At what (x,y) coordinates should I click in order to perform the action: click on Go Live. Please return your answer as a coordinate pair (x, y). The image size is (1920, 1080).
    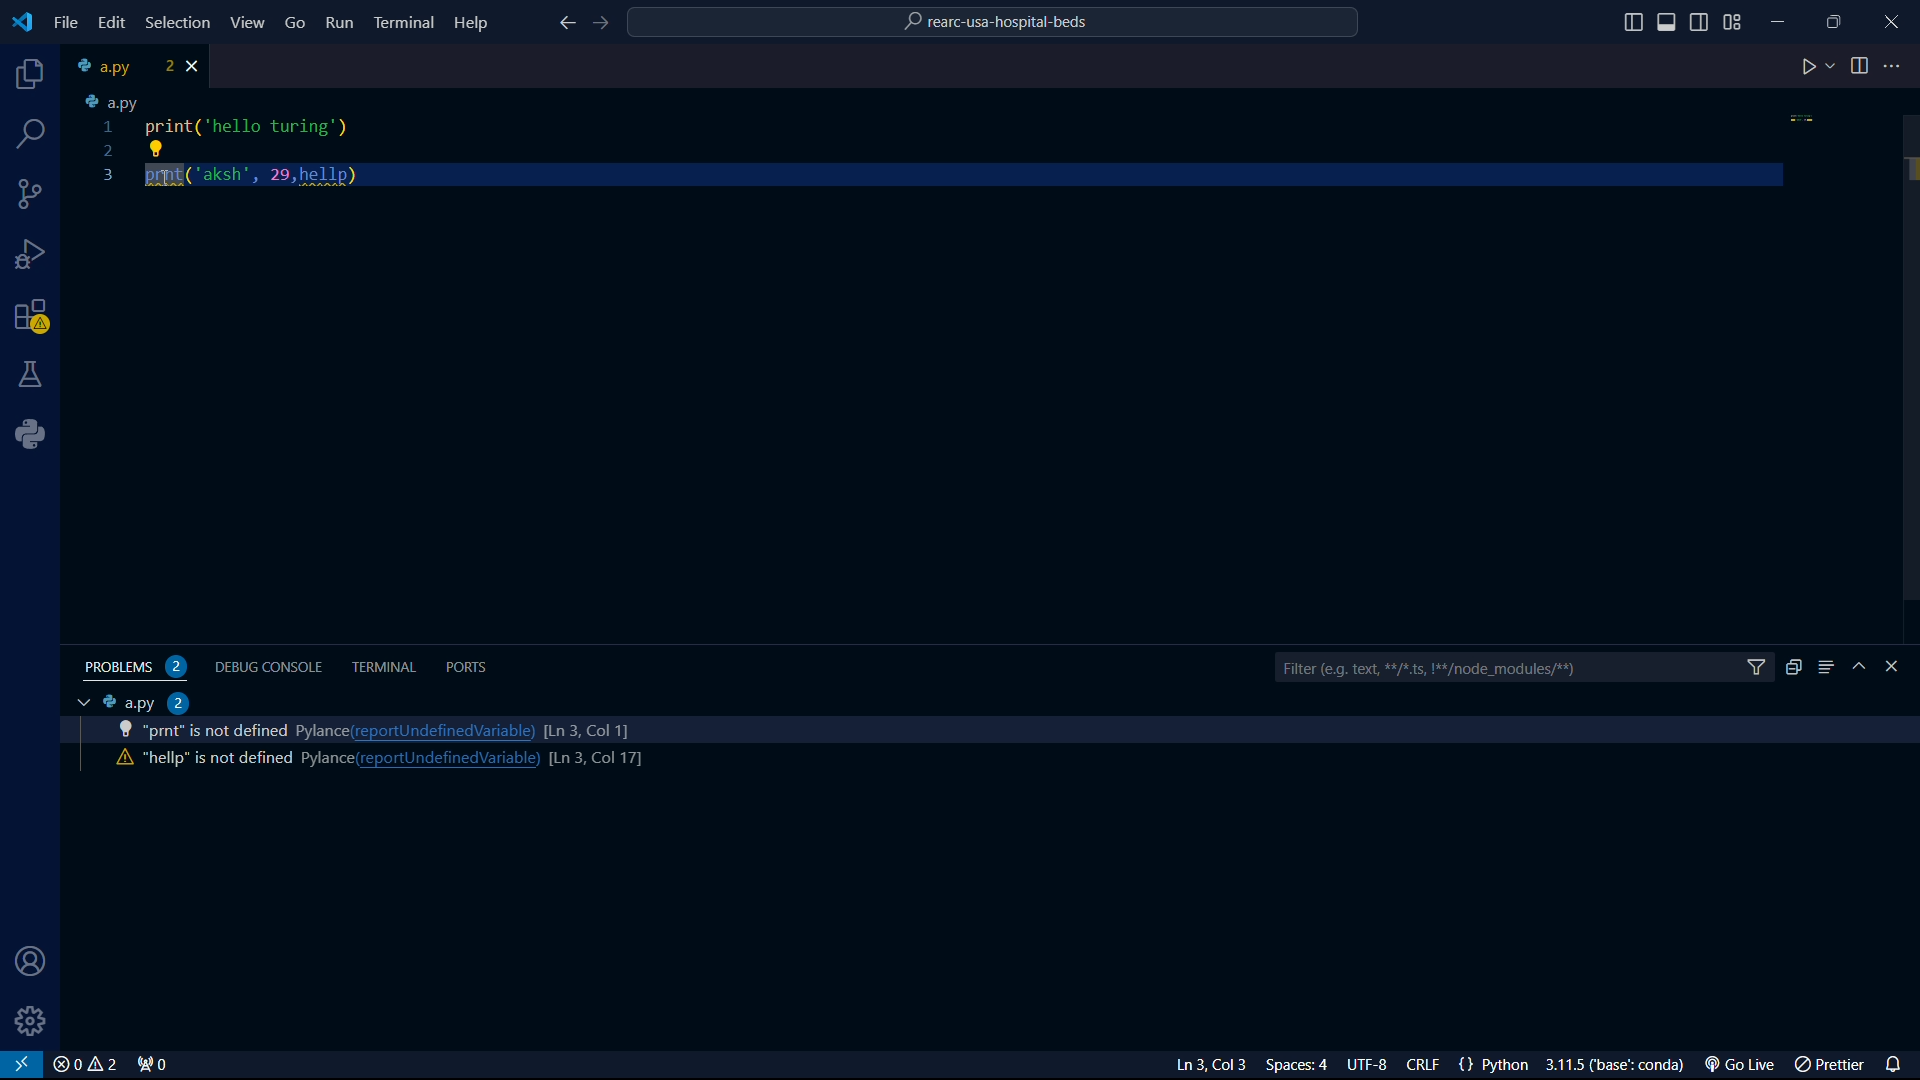
    Looking at the image, I should click on (1745, 1065).